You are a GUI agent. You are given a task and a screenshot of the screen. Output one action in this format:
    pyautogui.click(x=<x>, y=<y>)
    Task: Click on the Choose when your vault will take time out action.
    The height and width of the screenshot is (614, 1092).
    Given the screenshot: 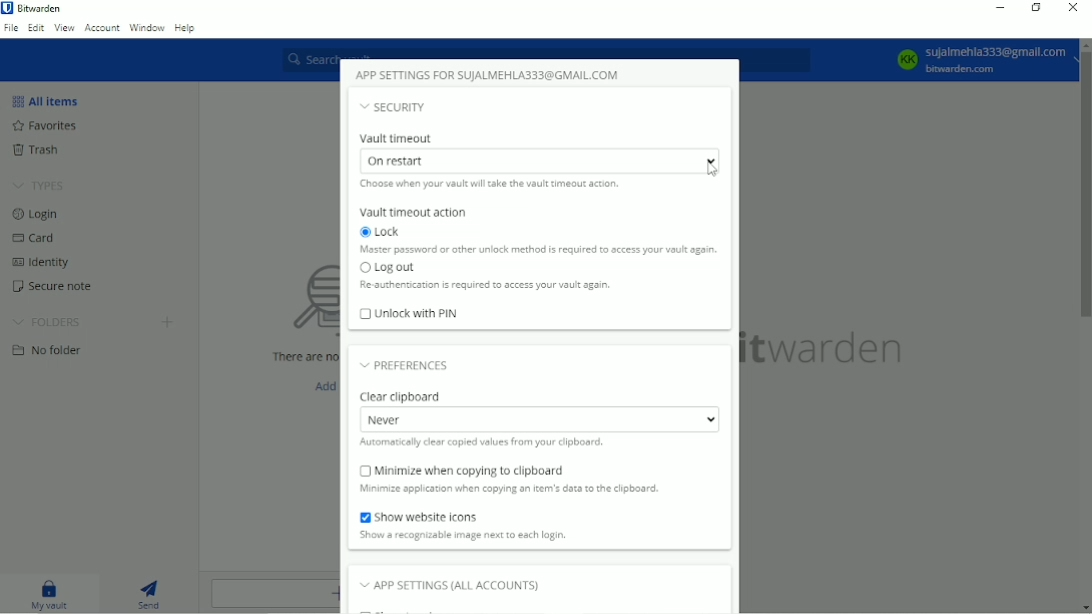 What is the action you would take?
    pyautogui.click(x=495, y=184)
    